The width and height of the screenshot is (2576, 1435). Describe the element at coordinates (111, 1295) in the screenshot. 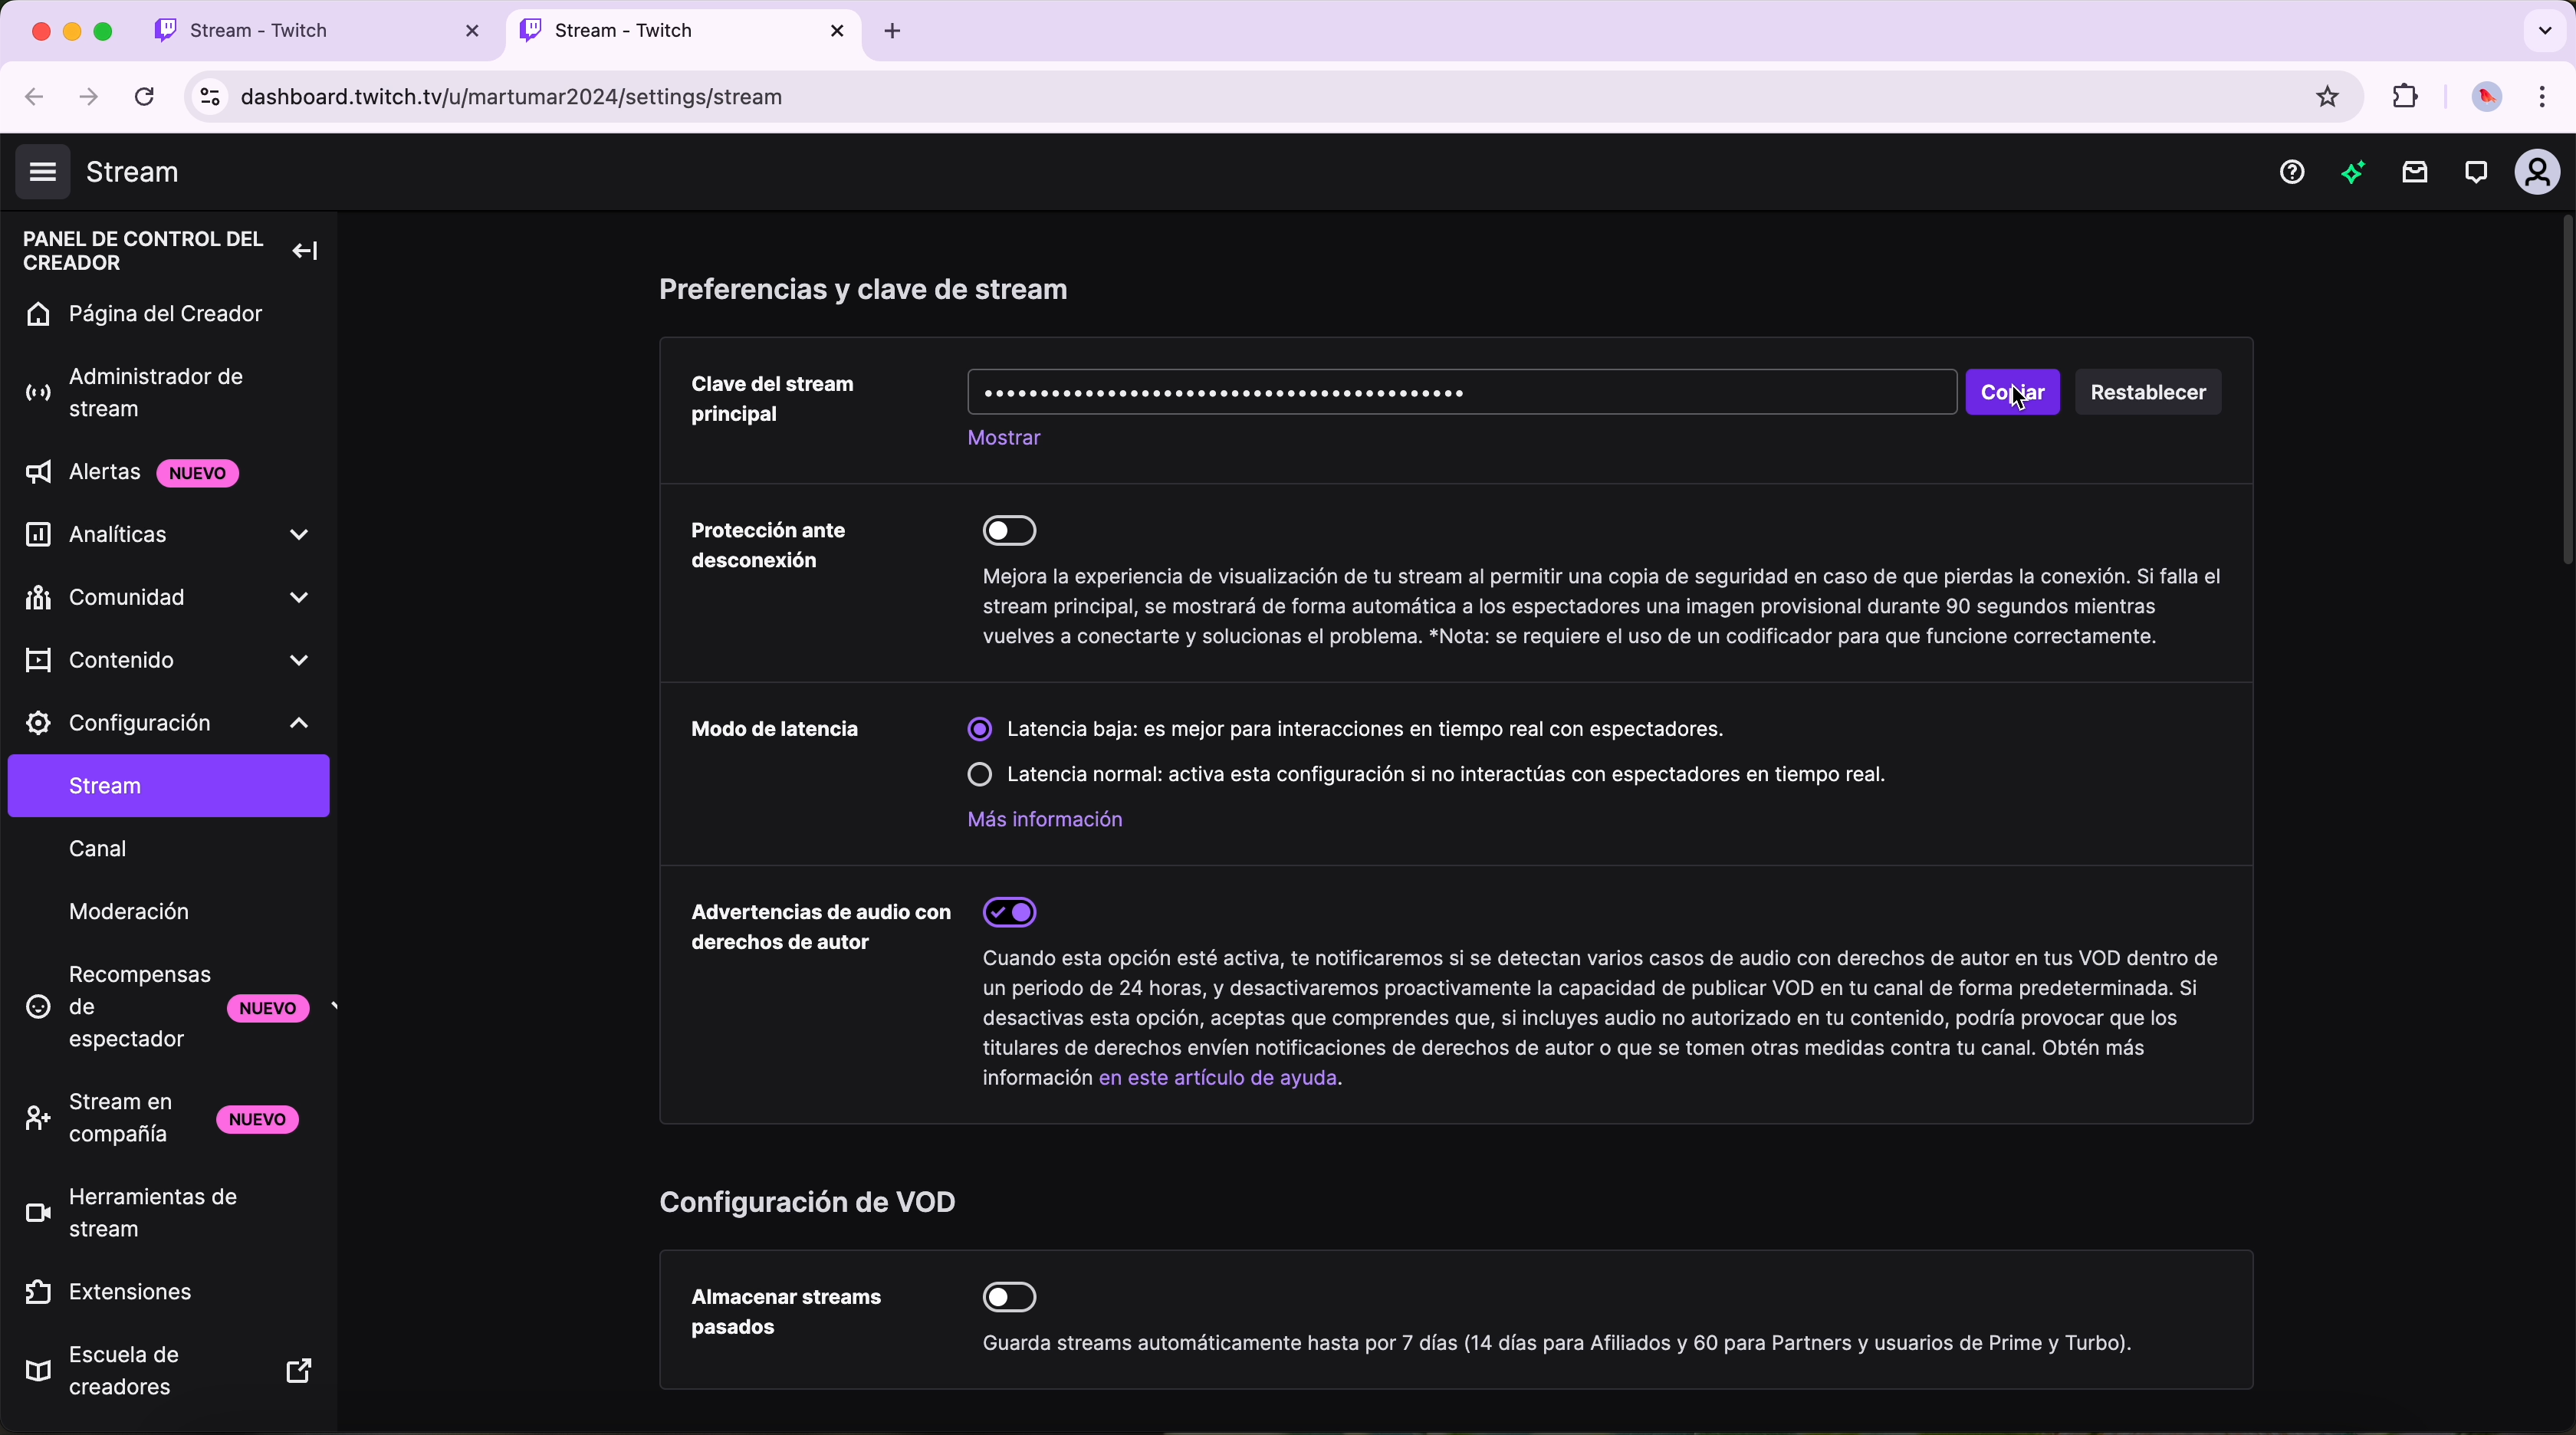

I see `extensions` at that location.